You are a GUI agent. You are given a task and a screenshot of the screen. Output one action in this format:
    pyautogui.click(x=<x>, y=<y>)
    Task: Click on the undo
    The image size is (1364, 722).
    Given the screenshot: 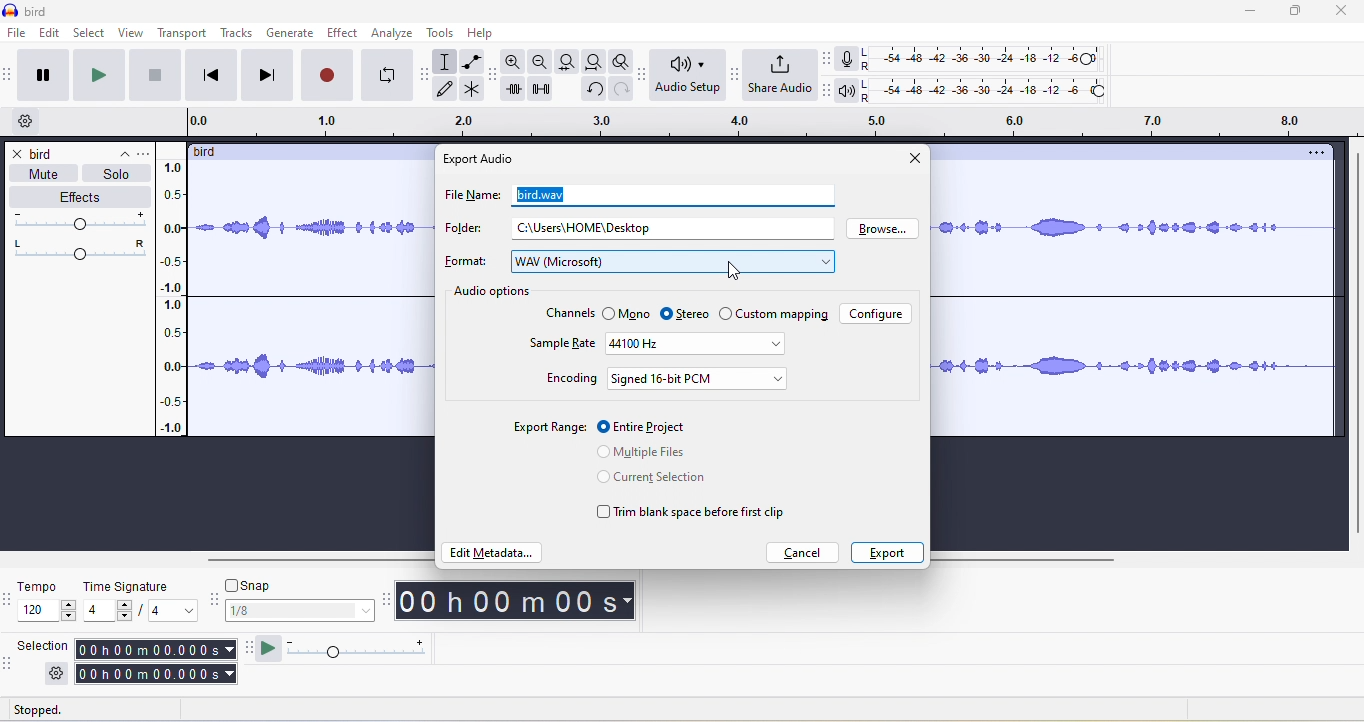 What is the action you would take?
    pyautogui.click(x=592, y=93)
    